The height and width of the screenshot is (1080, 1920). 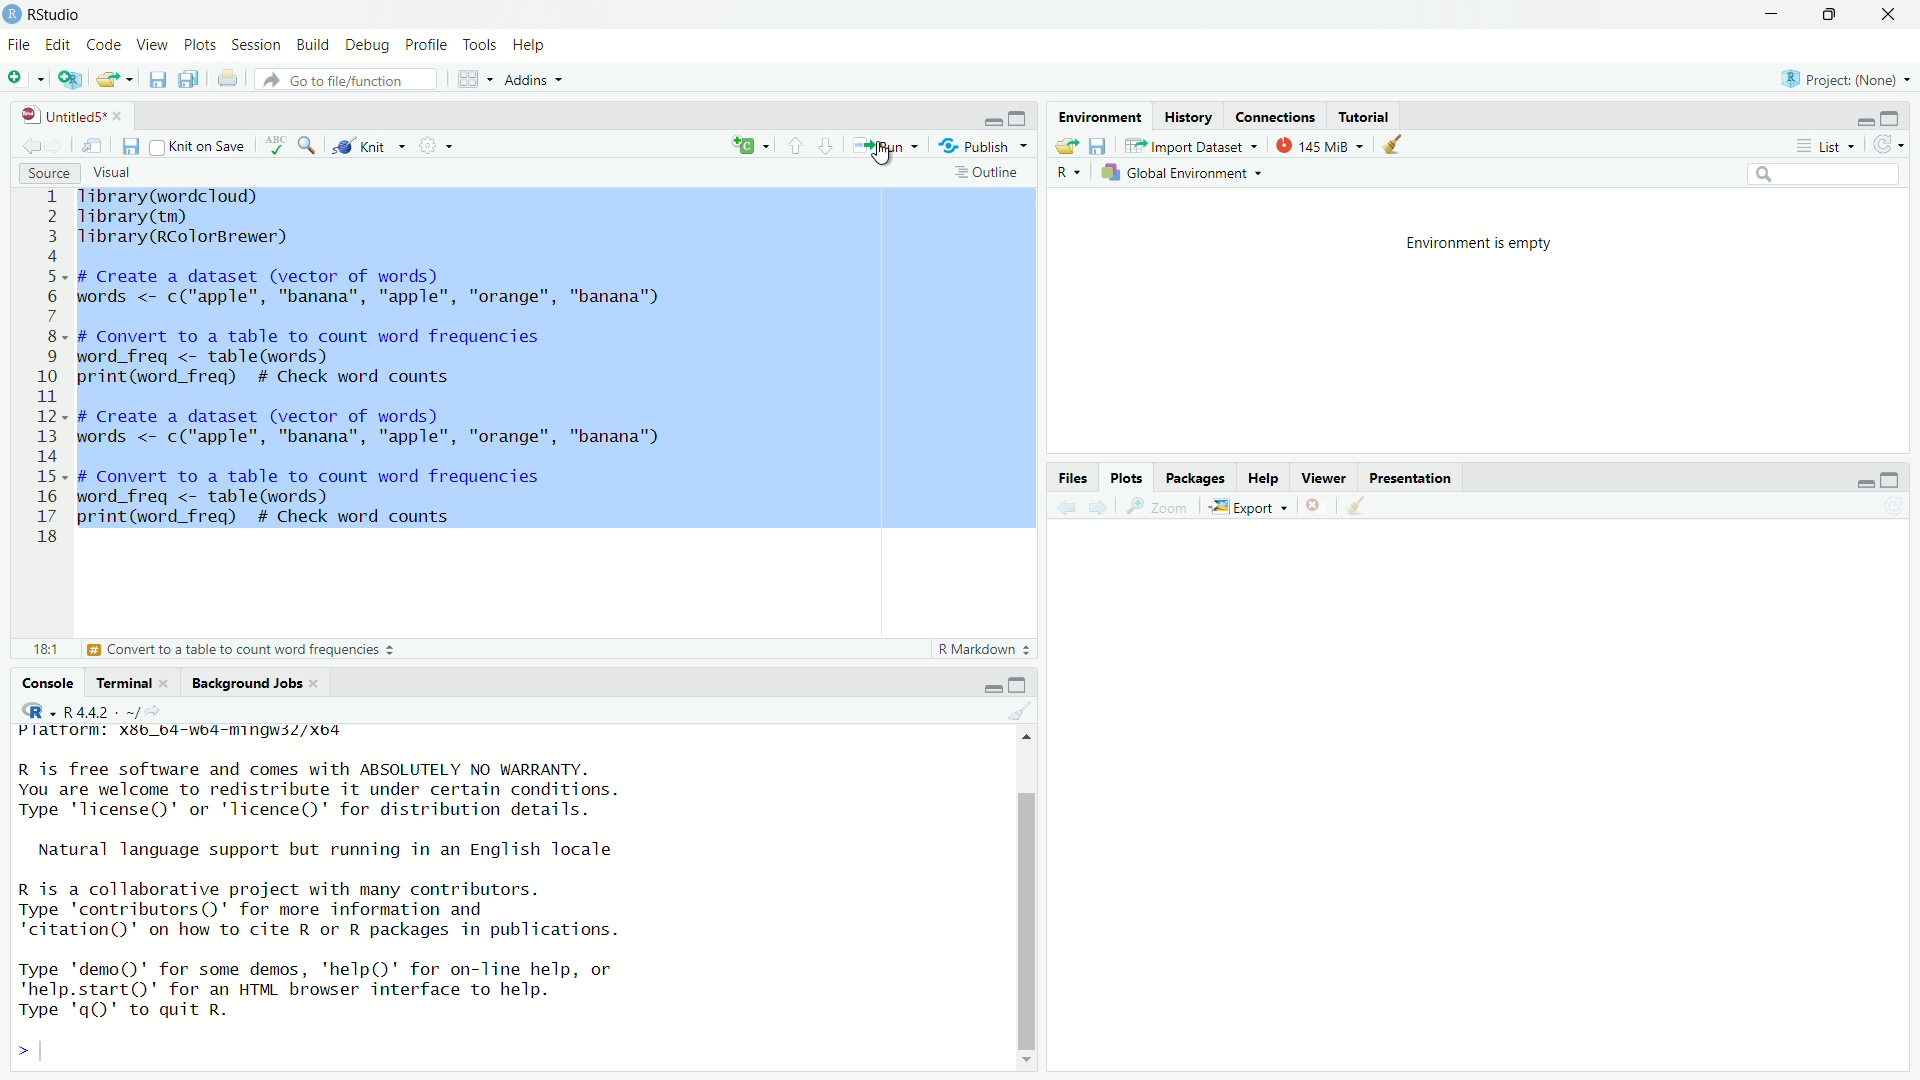 What do you see at coordinates (1278, 118) in the screenshot?
I see `Connections` at bounding box center [1278, 118].